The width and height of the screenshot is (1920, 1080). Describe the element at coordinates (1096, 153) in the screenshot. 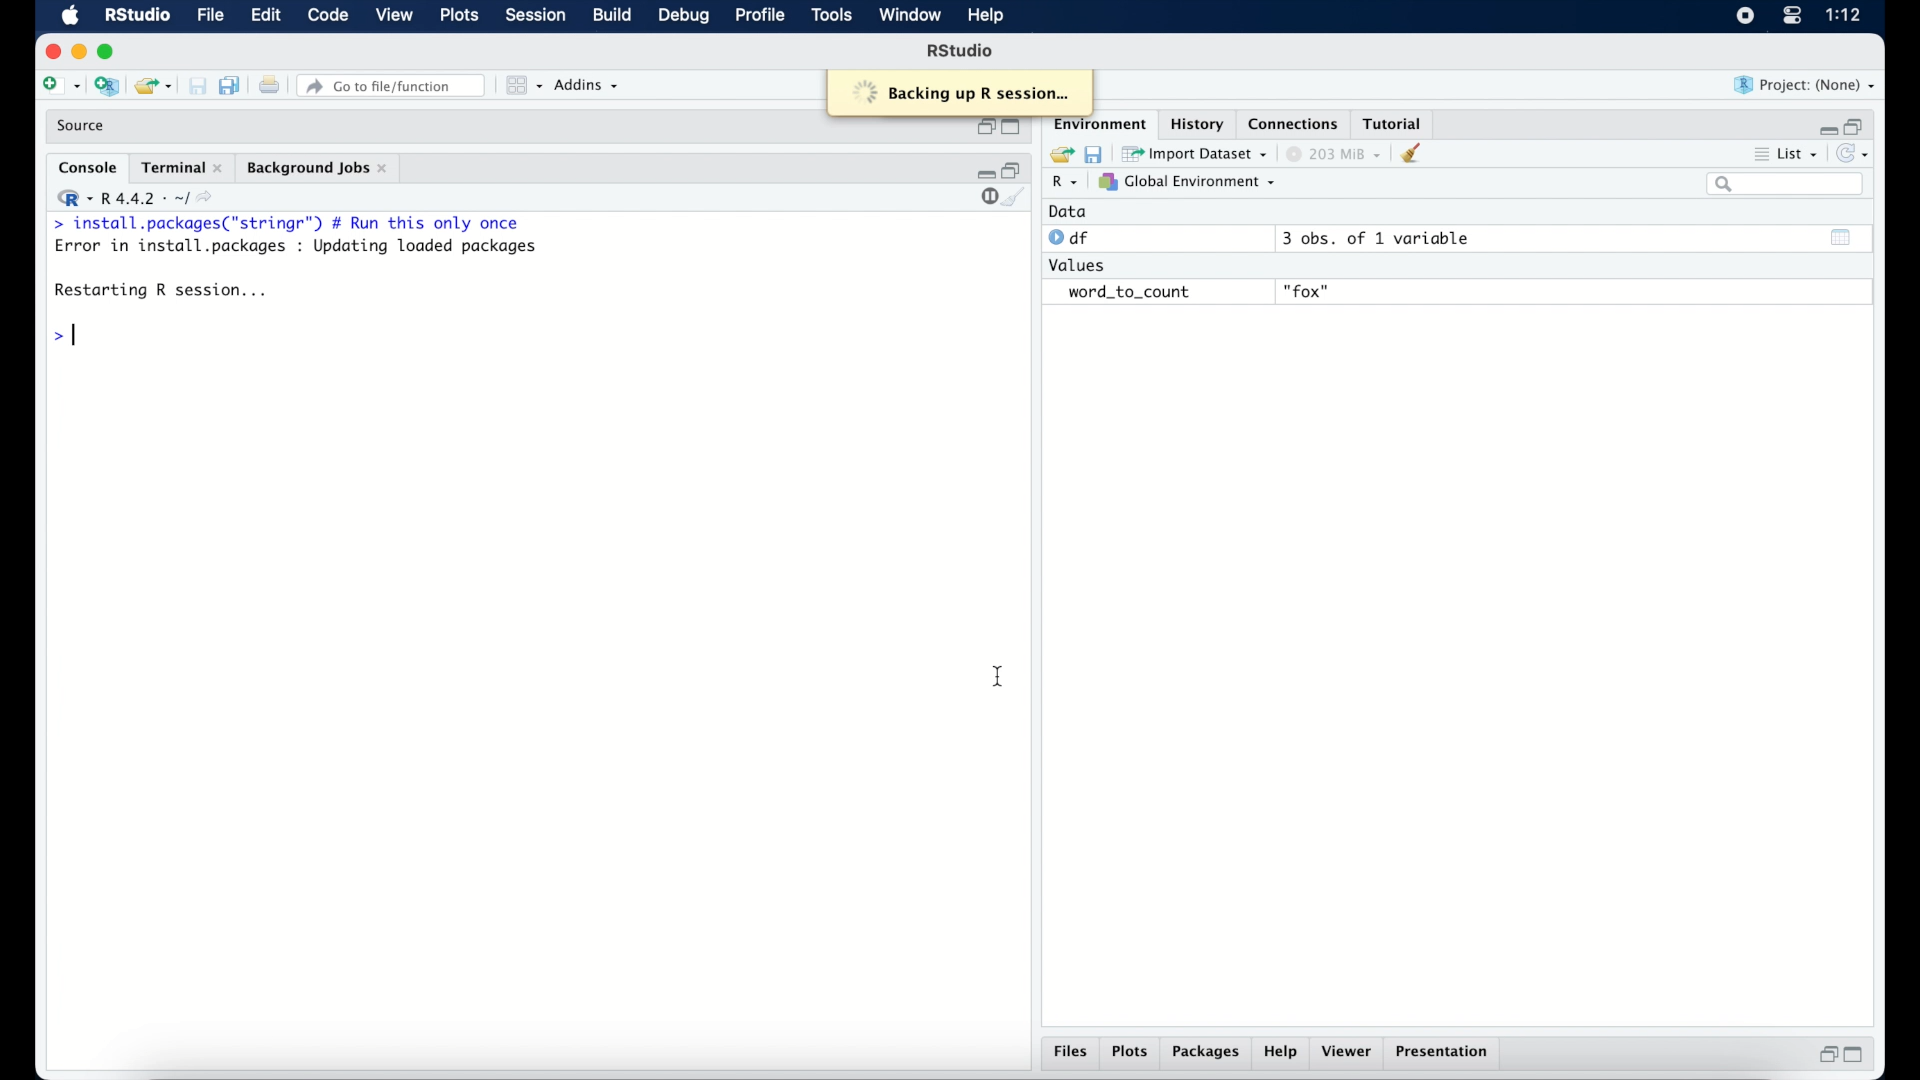

I see `save` at that location.